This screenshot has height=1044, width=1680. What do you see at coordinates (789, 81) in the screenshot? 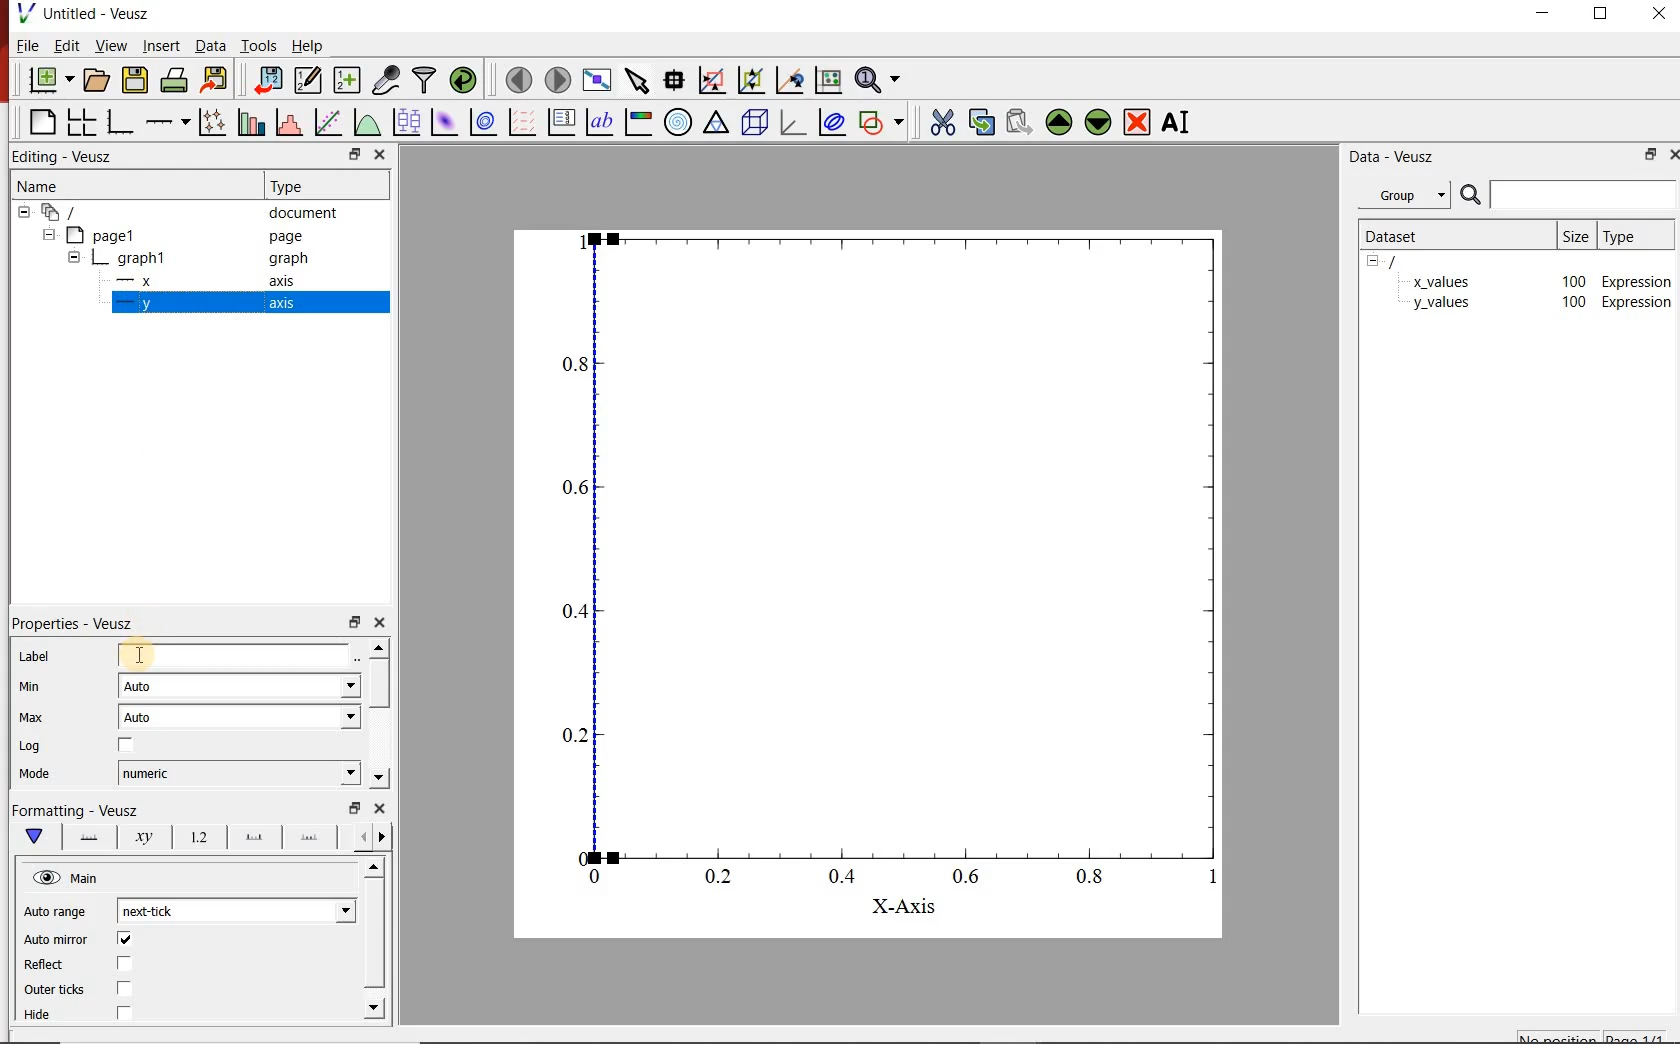
I see `click to recenter graph axes` at bounding box center [789, 81].